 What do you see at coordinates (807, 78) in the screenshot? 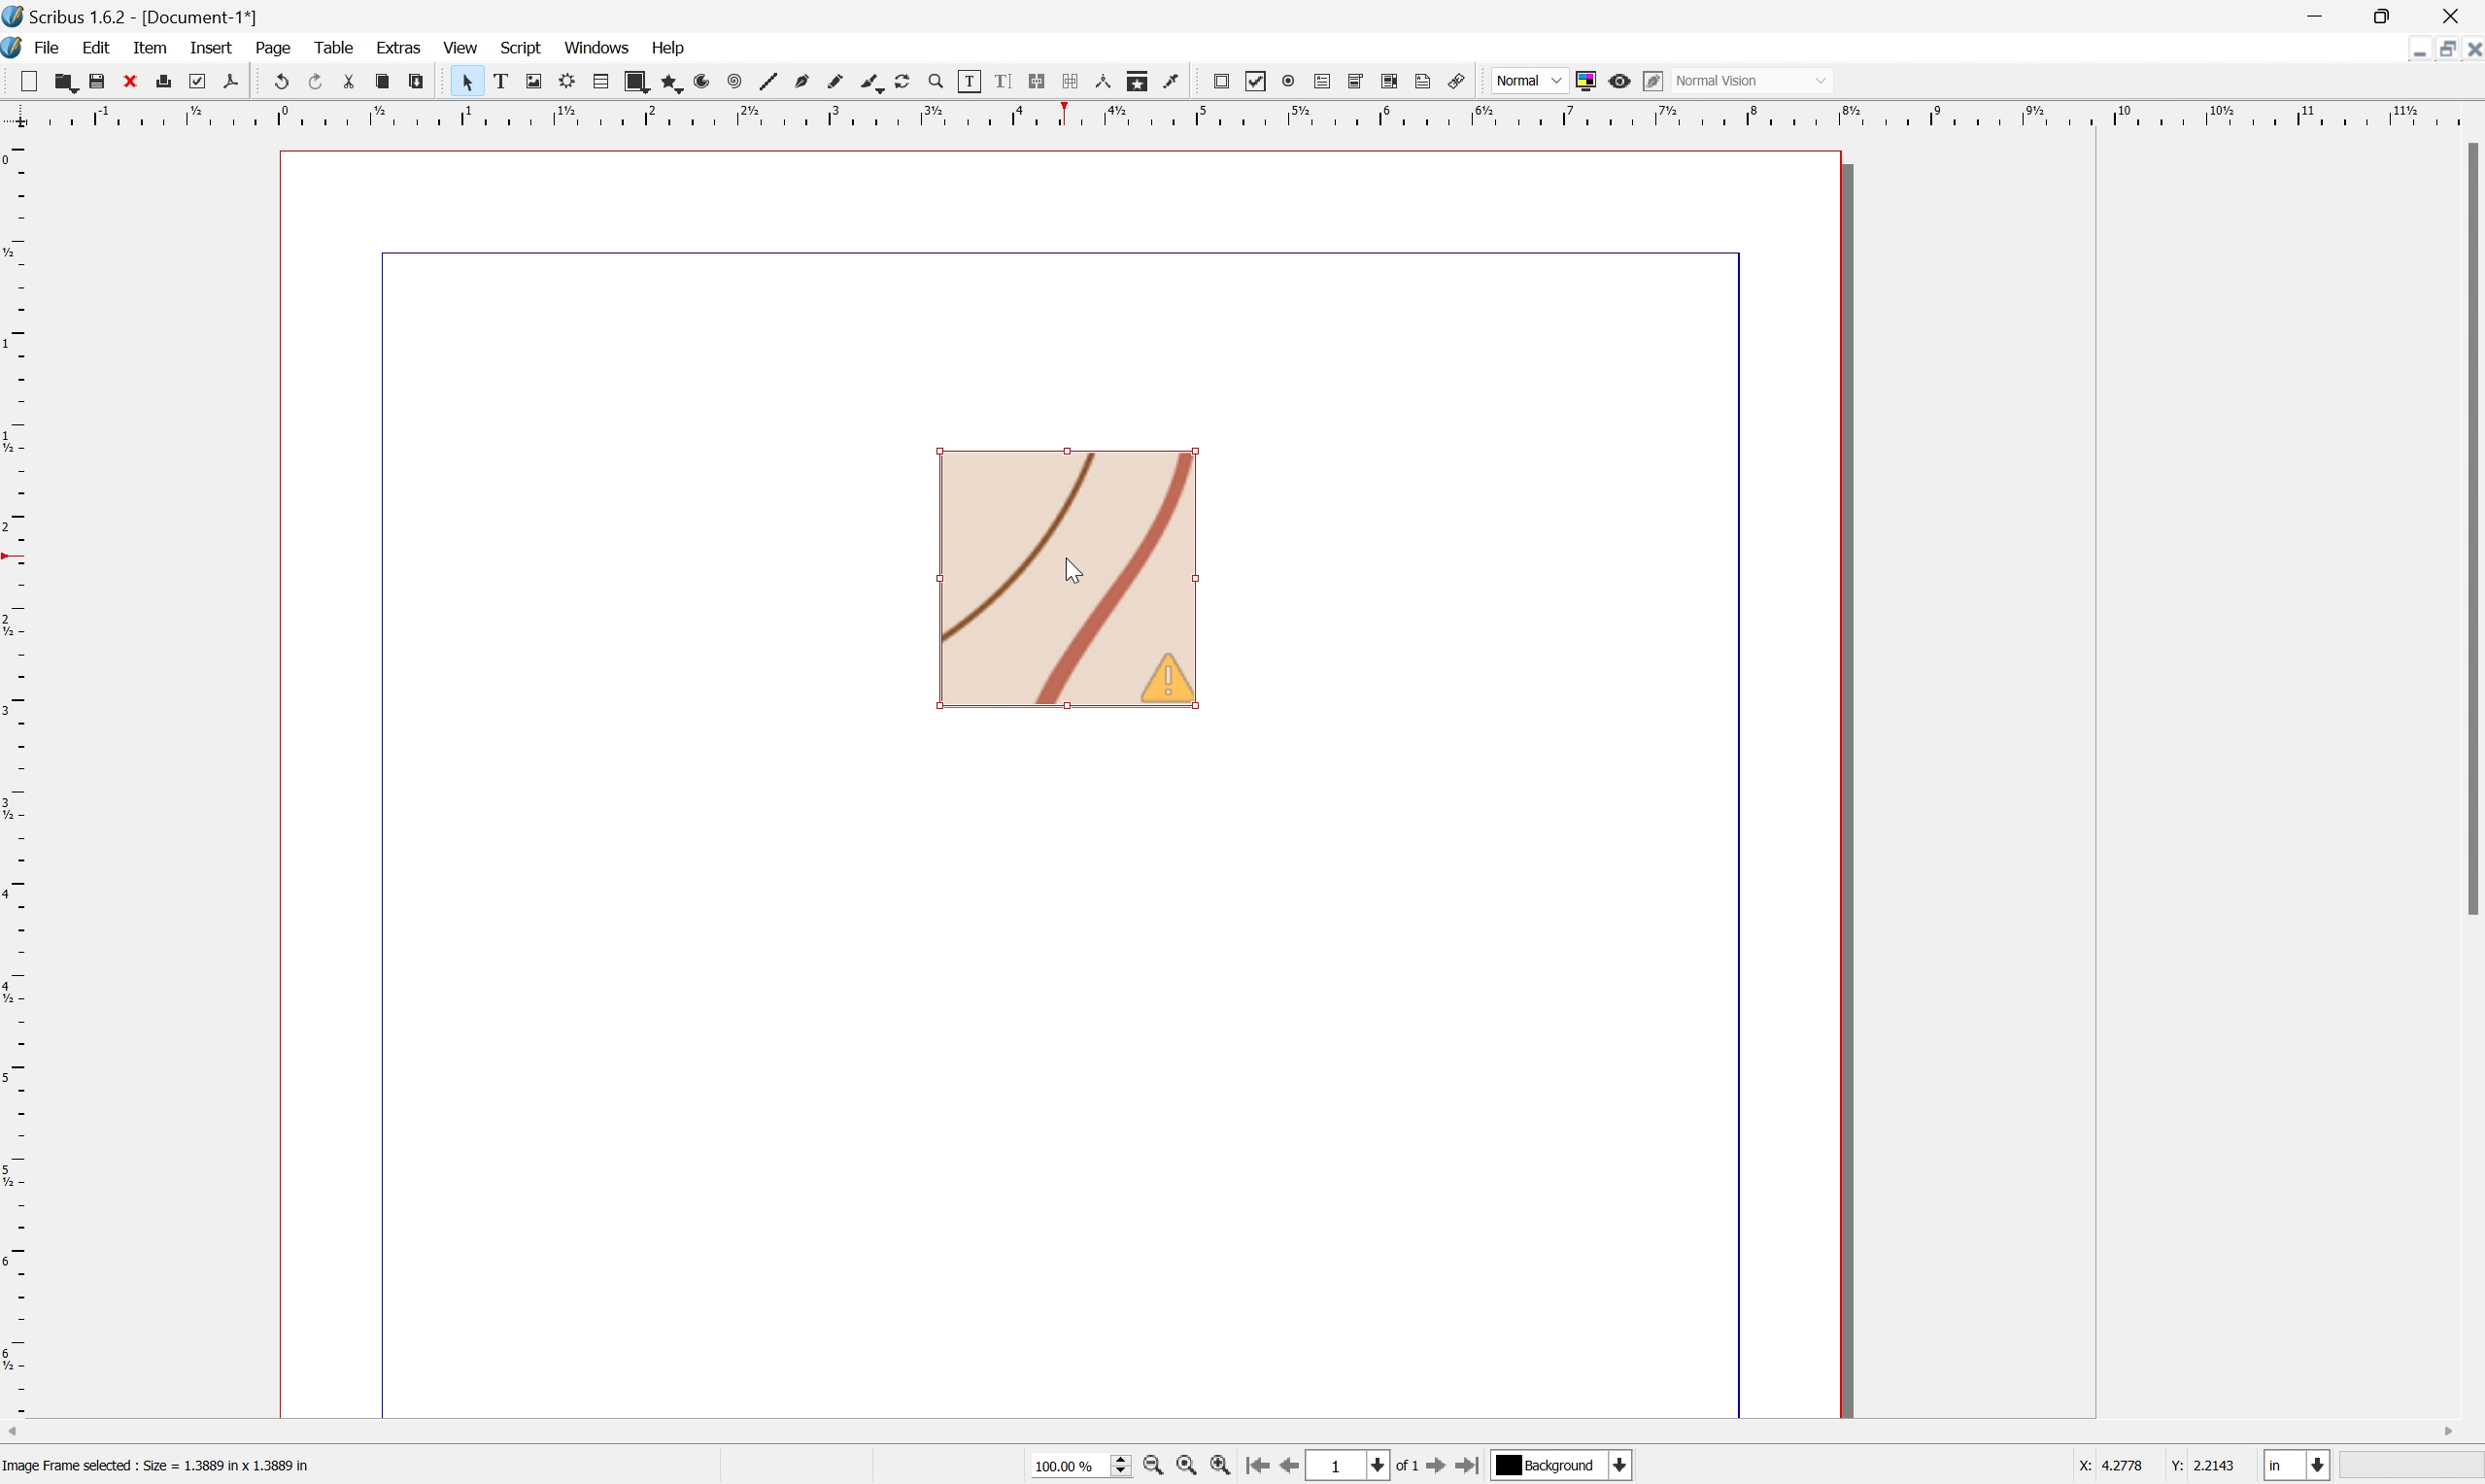
I see `Bezier curve` at bounding box center [807, 78].